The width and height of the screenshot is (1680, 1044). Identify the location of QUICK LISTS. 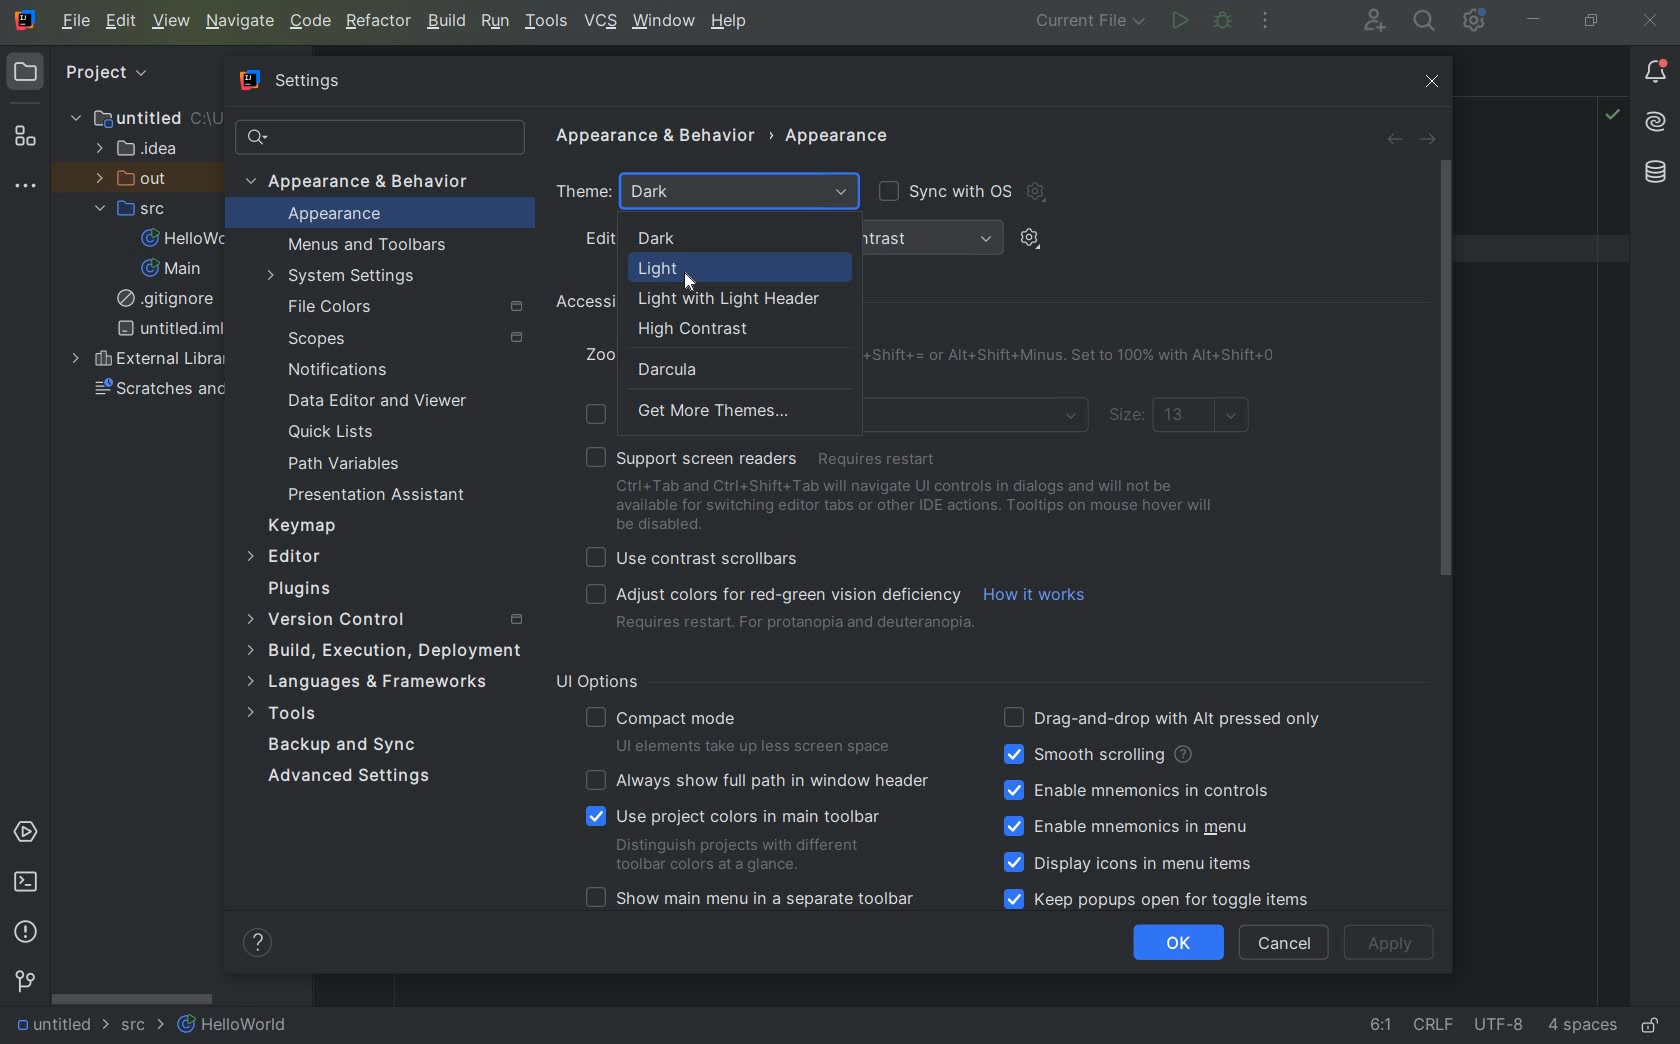
(342, 432).